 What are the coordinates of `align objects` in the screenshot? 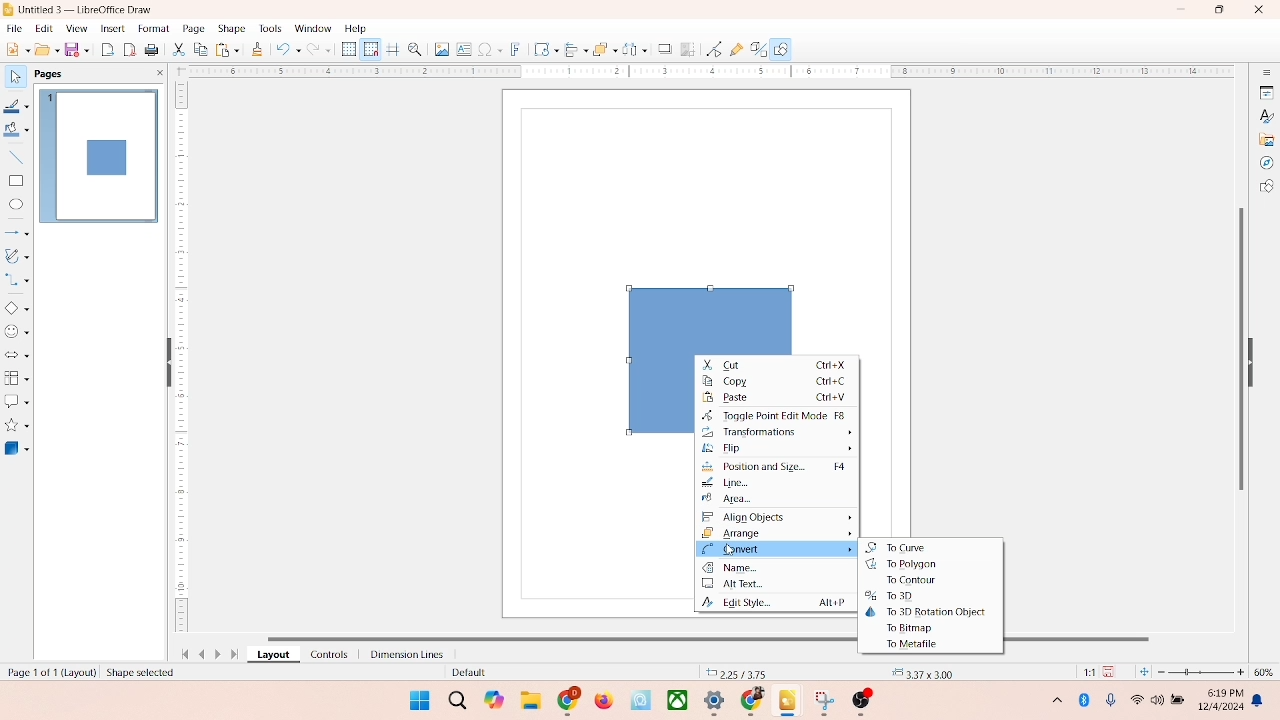 It's located at (780, 517).